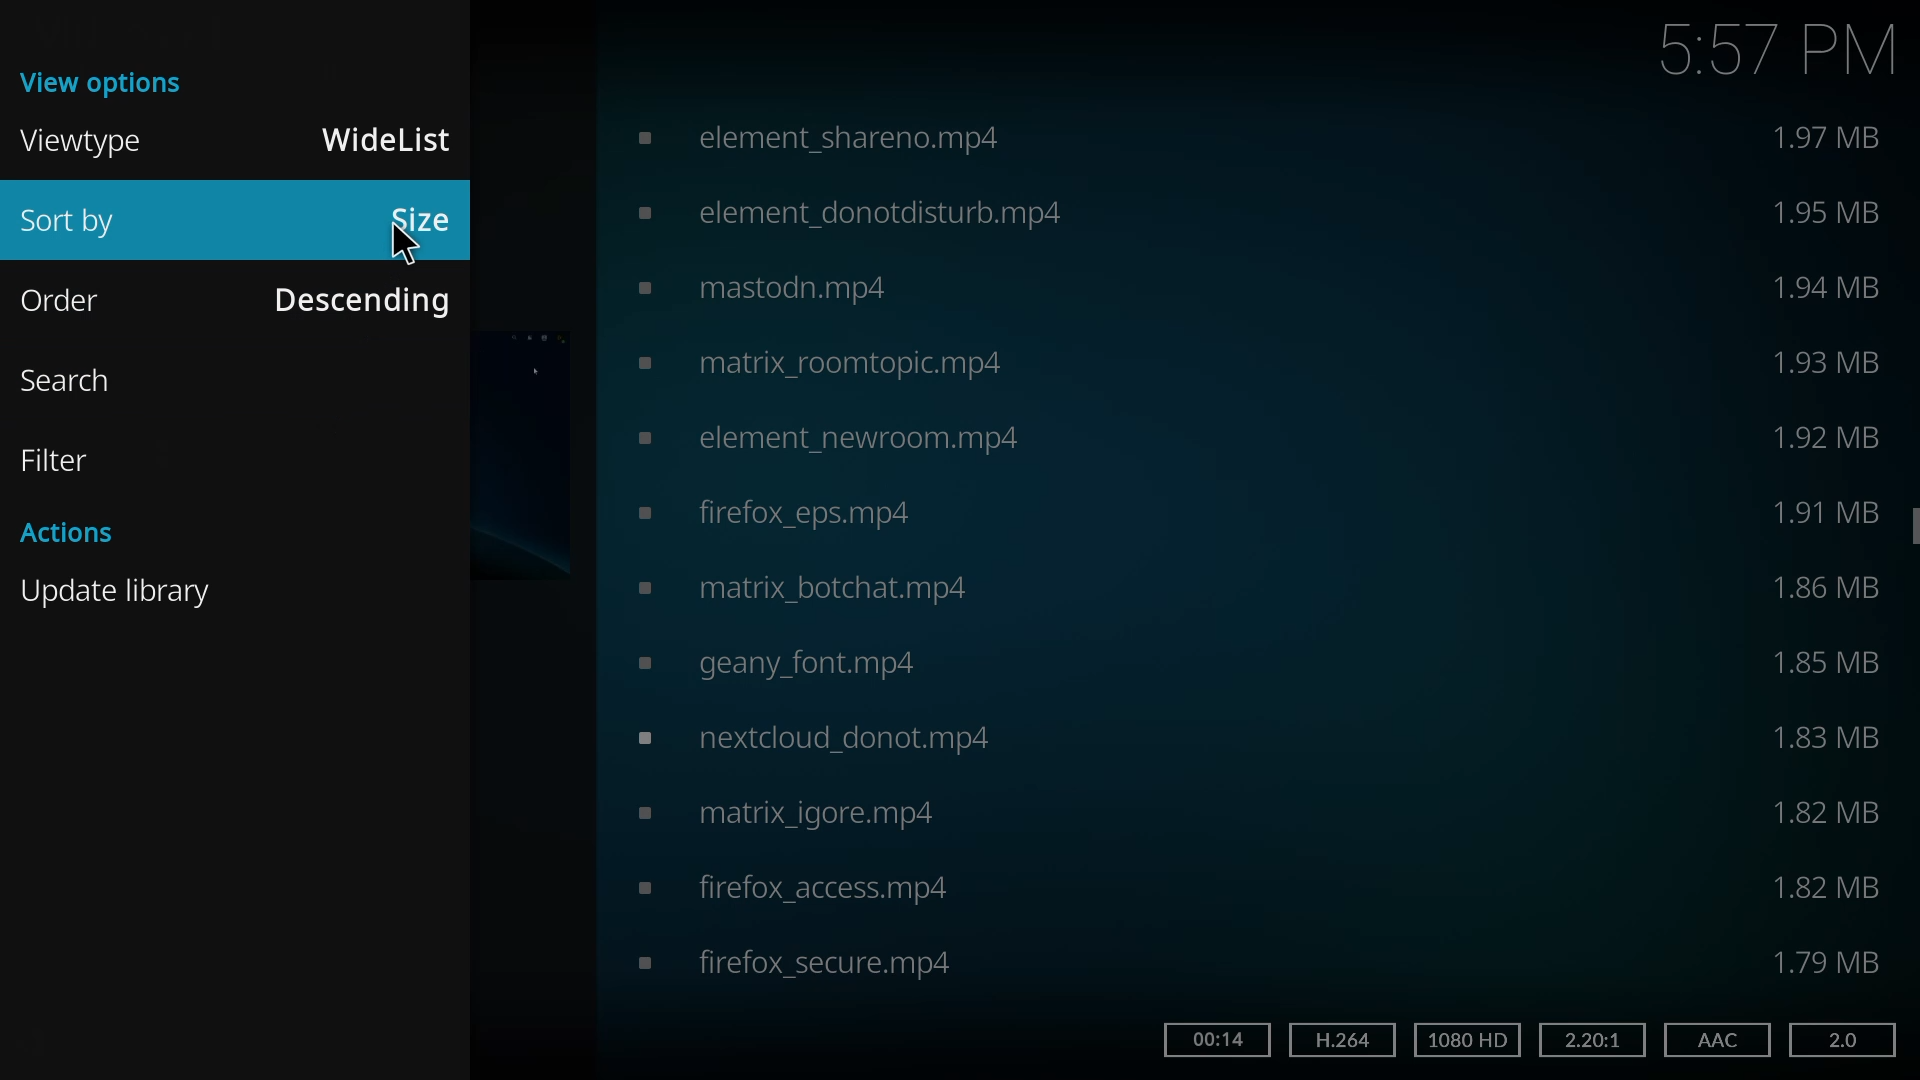 This screenshot has height=1080, width=1920. Describe the element at coordinates (1825, 887) in the screenshot. I see `size` at that location.